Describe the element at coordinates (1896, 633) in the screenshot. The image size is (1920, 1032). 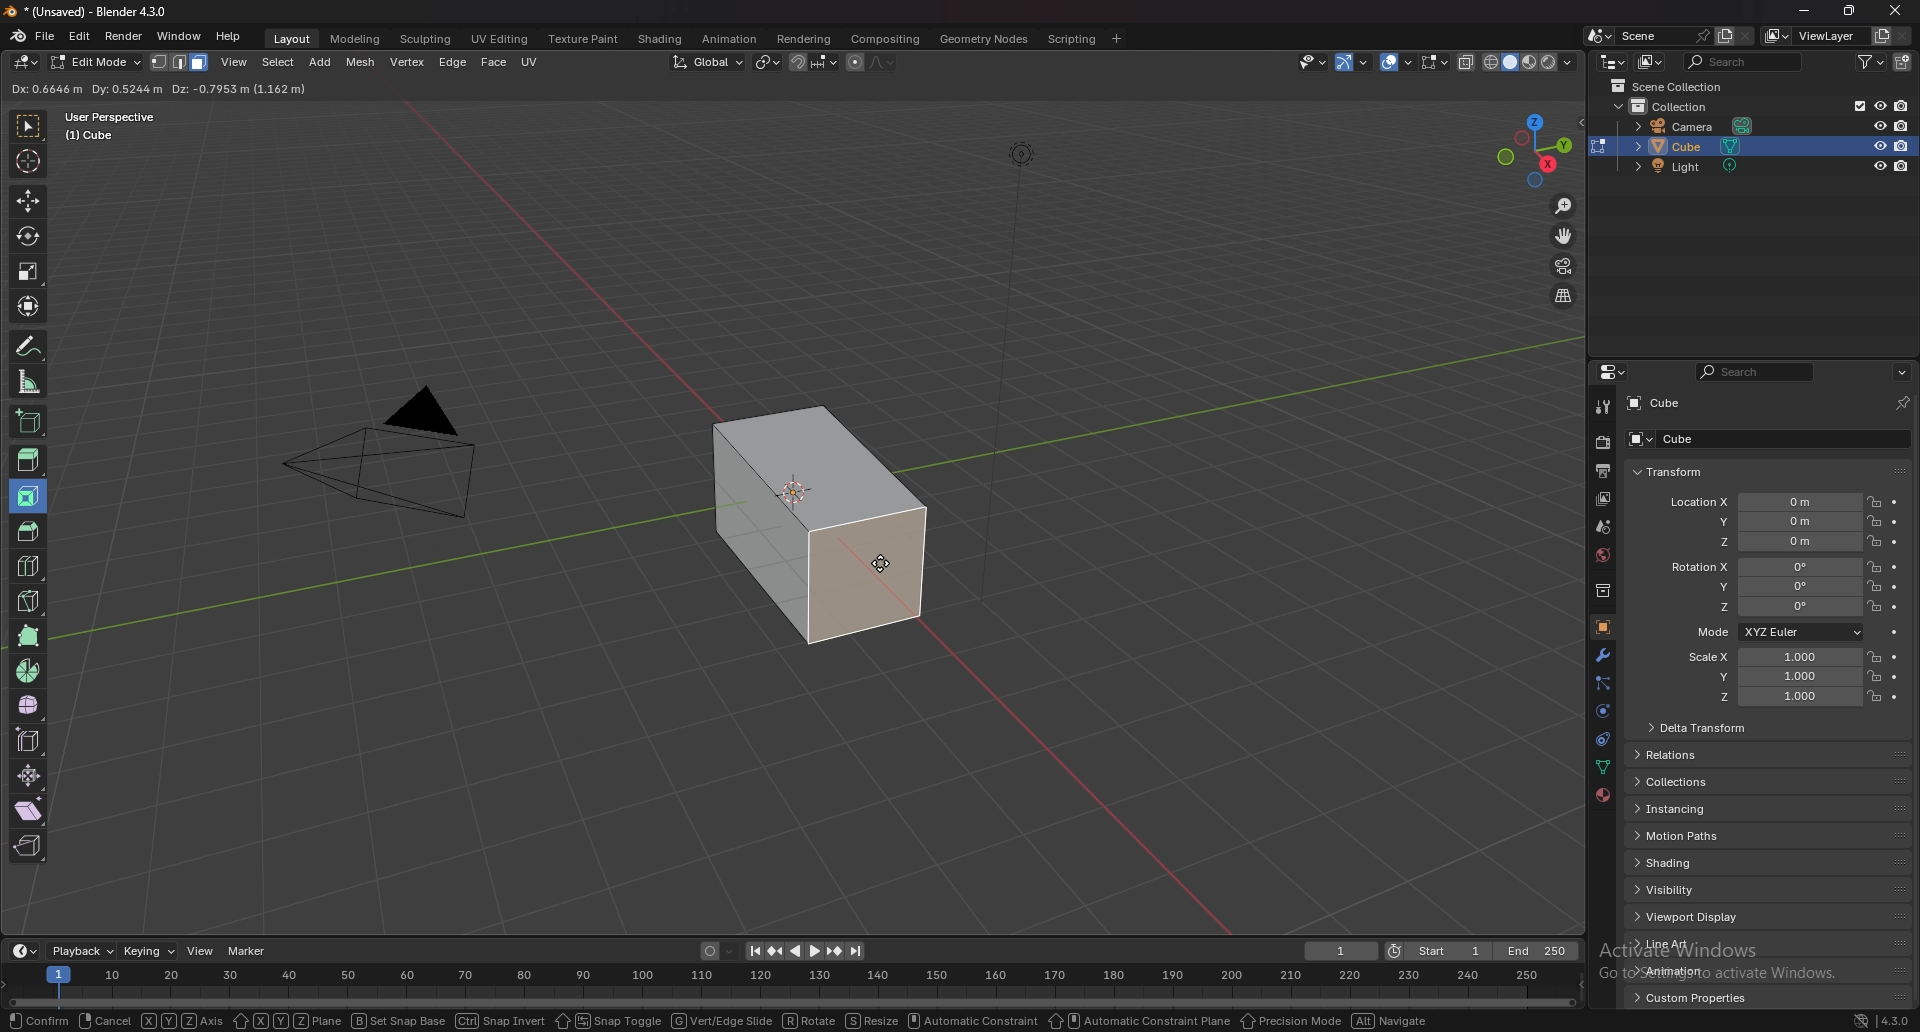
I see `animate property` at that location.